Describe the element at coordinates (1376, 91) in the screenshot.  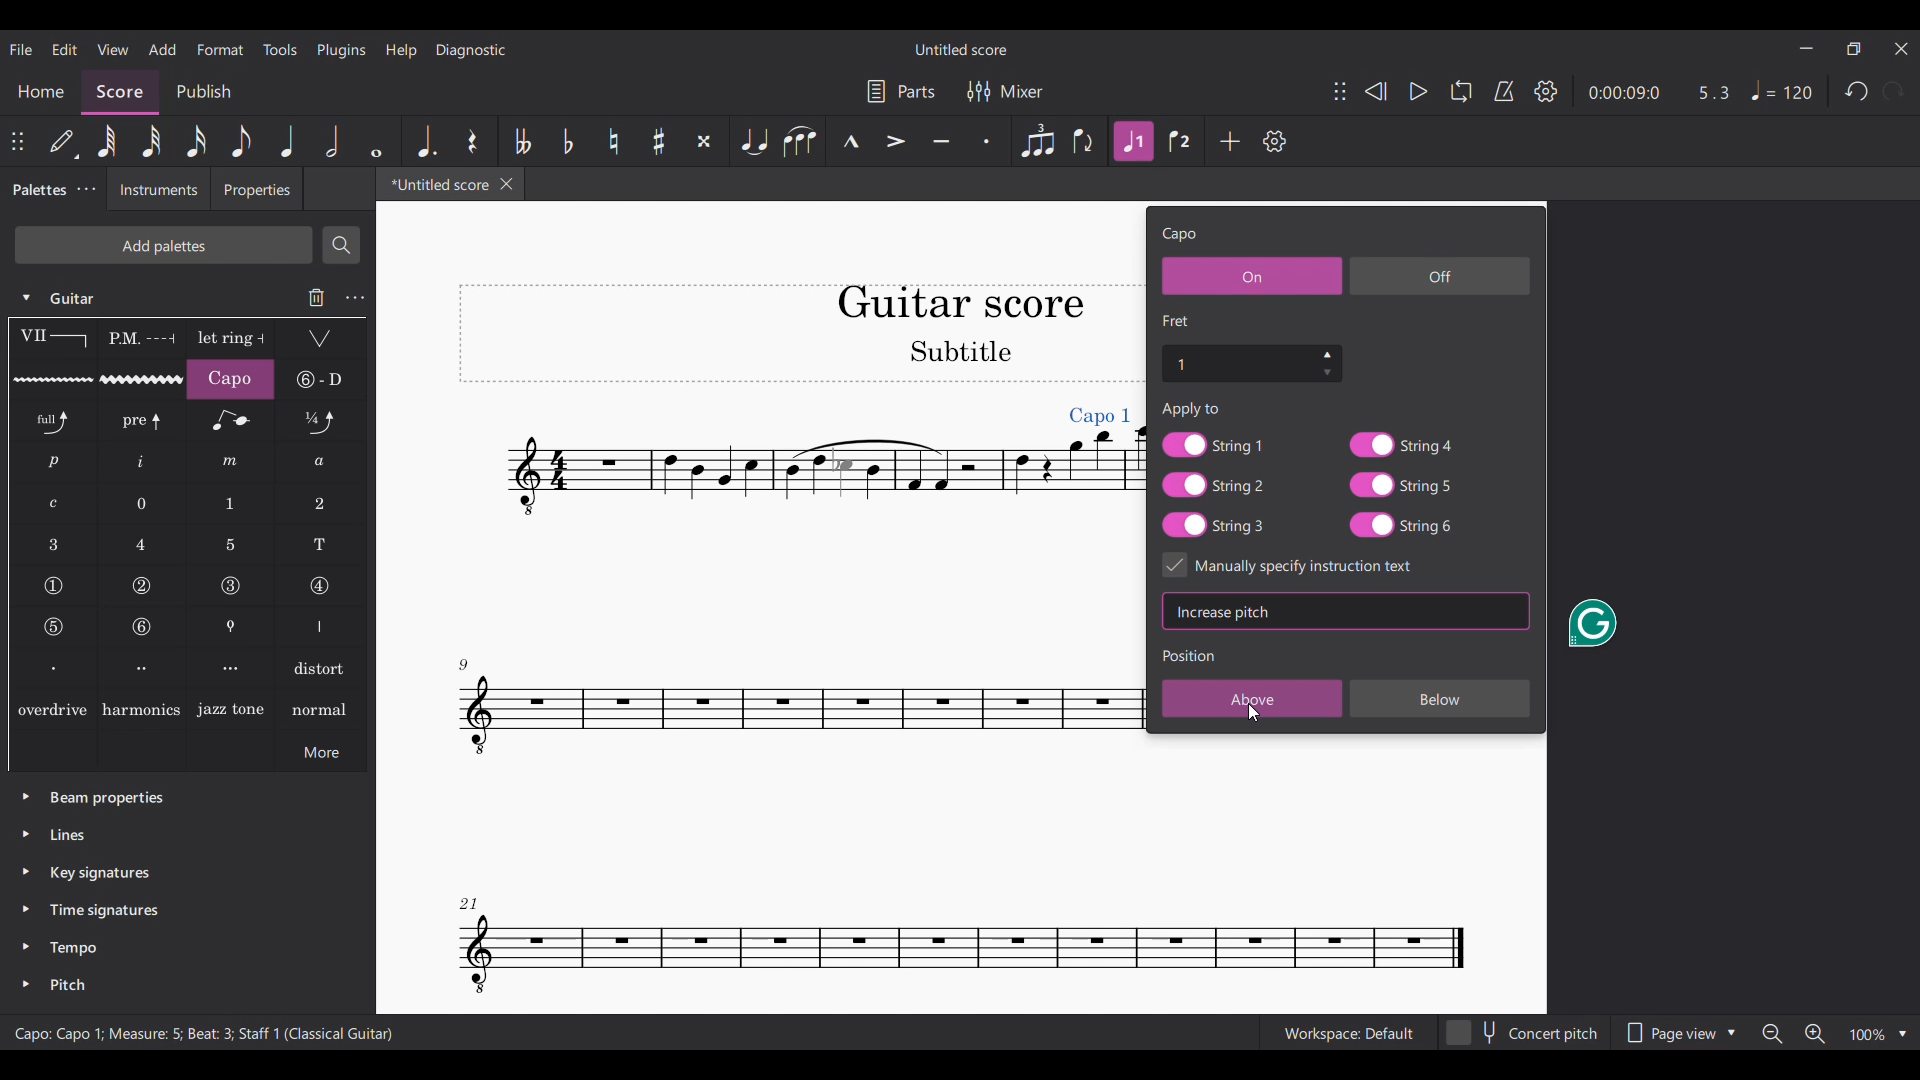
I see `Rewind` at that location.